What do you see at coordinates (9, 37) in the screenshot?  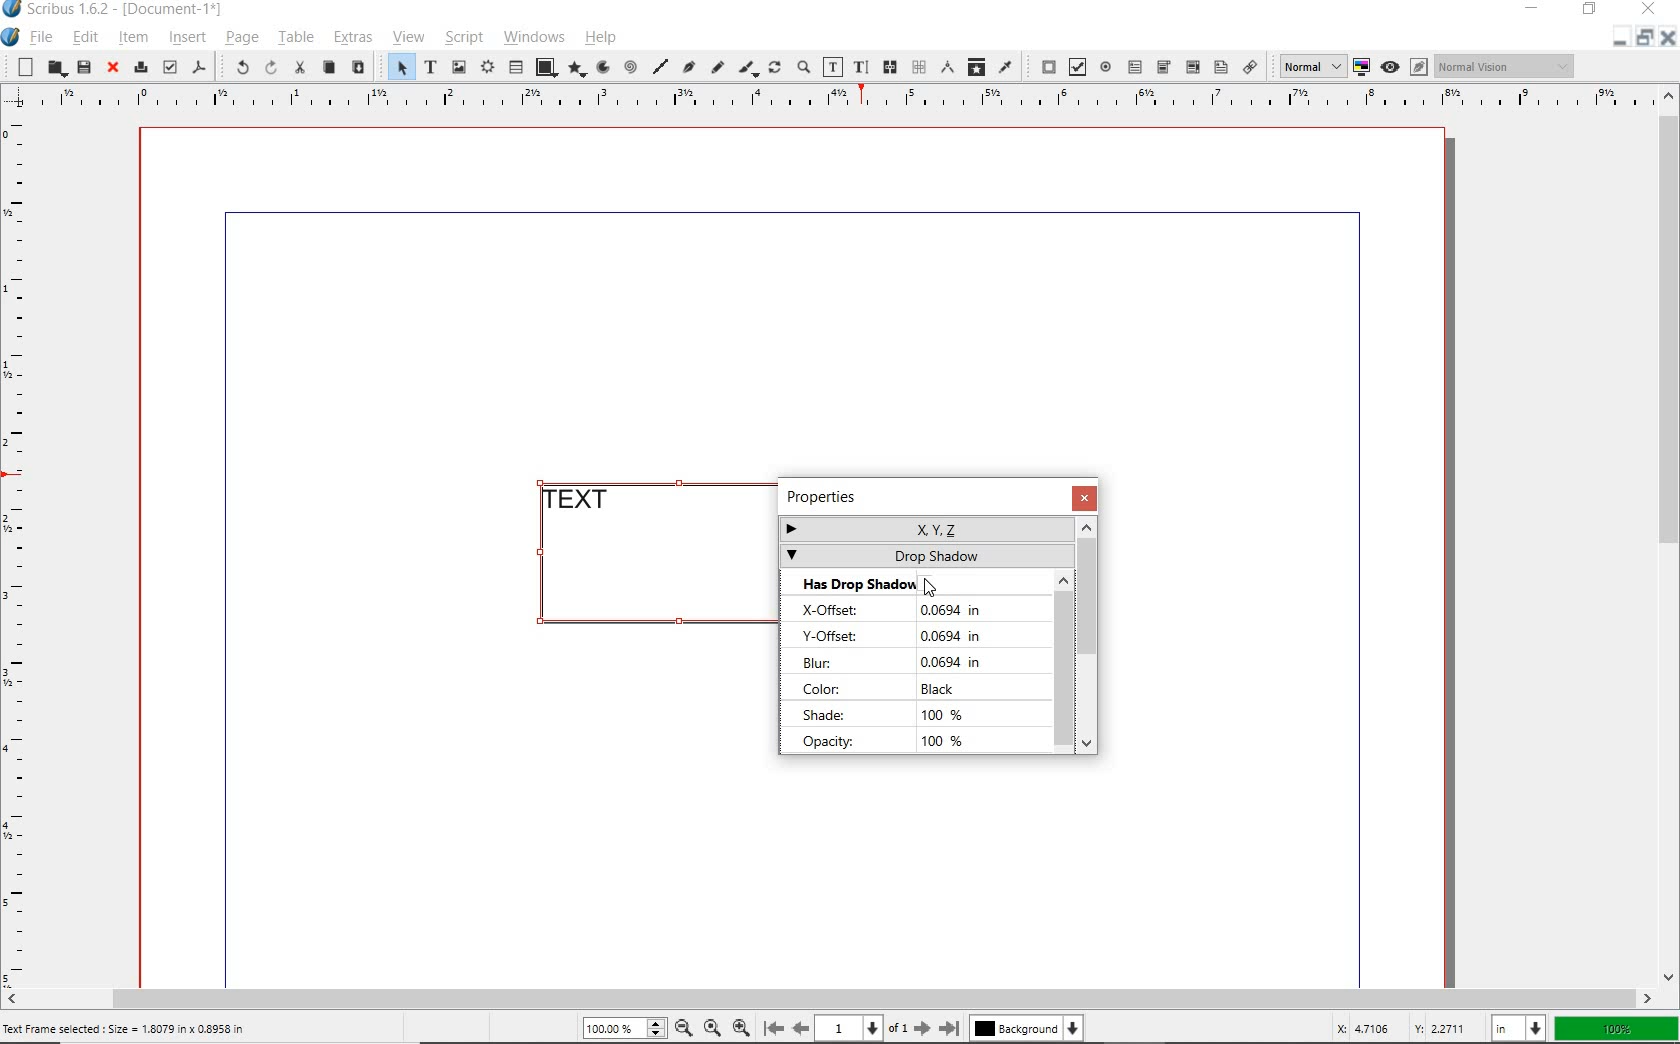 I see `system icon` at bounding box center [9, 37].